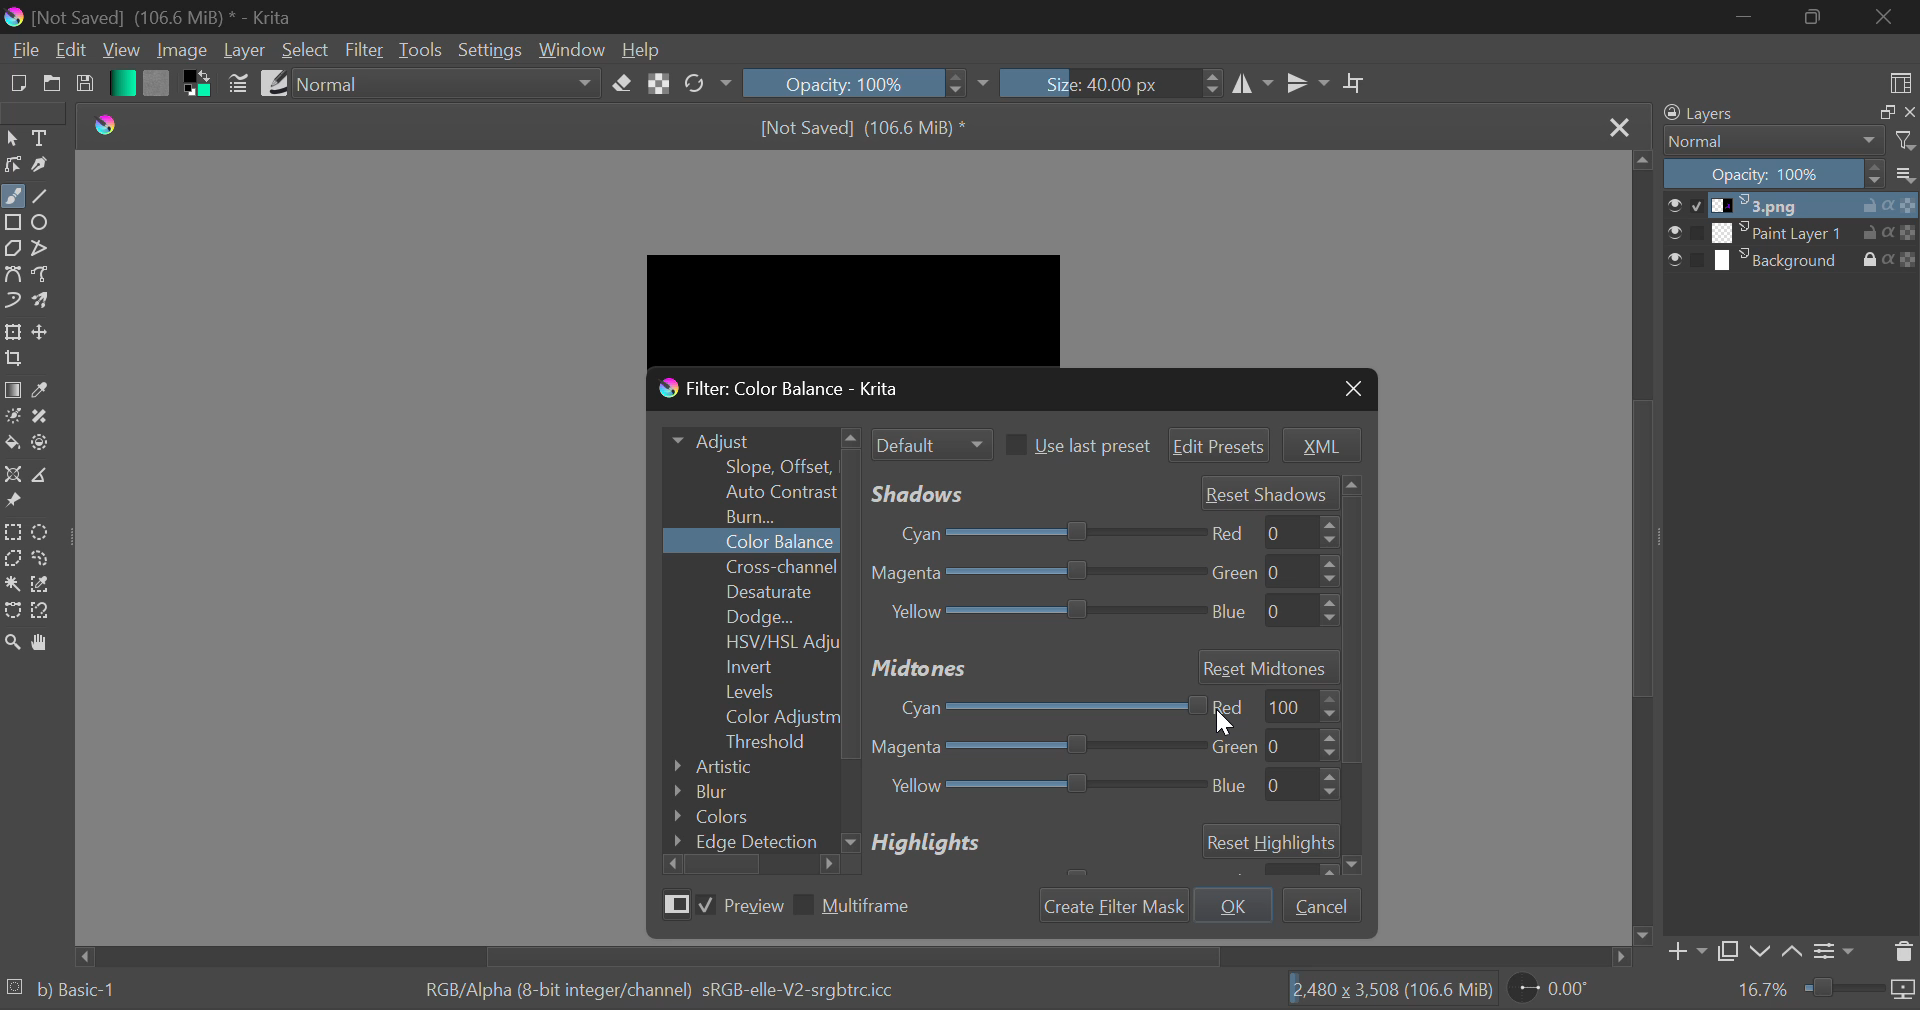 This screenshot has height=1010, width=1920. Describe the element at coordinates (13, 165) in the screenshot. I see `Edit Shapes` at that location.